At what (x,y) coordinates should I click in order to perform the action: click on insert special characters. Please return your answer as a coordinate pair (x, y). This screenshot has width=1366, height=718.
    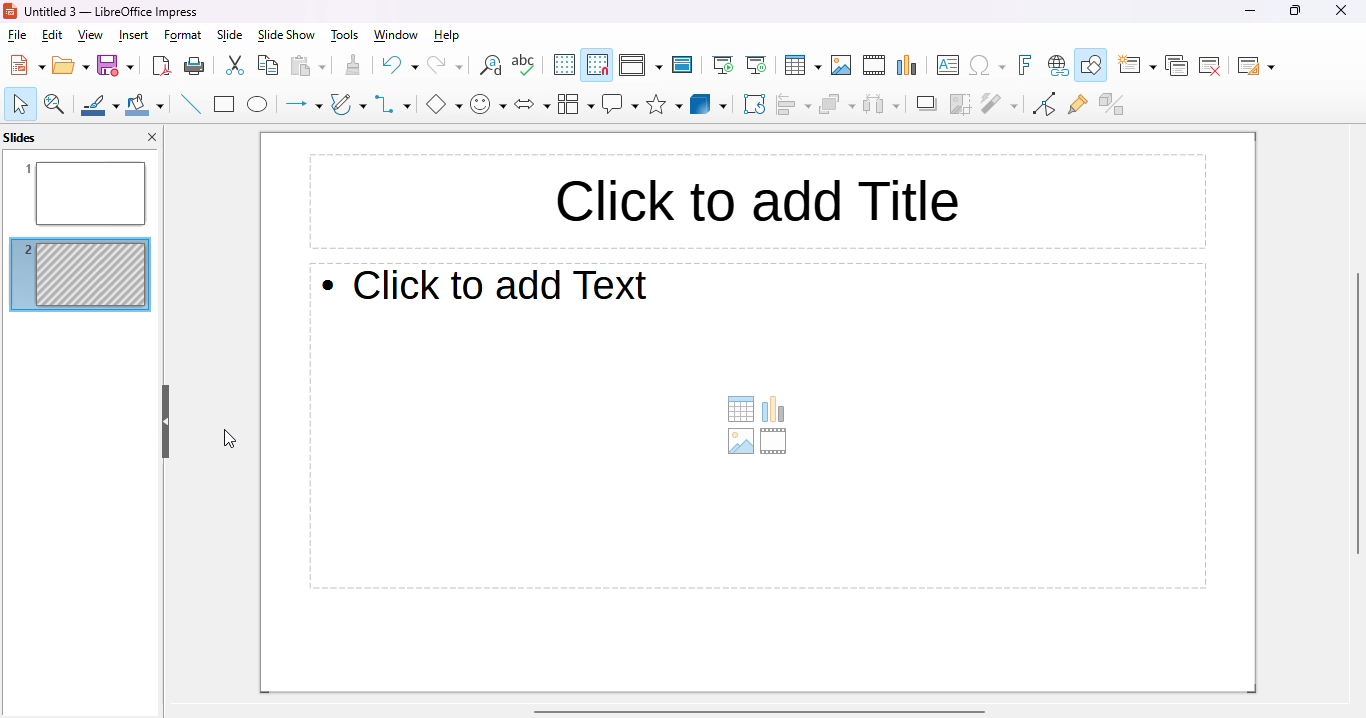
    Looking at the image, I should click on (987, 64).